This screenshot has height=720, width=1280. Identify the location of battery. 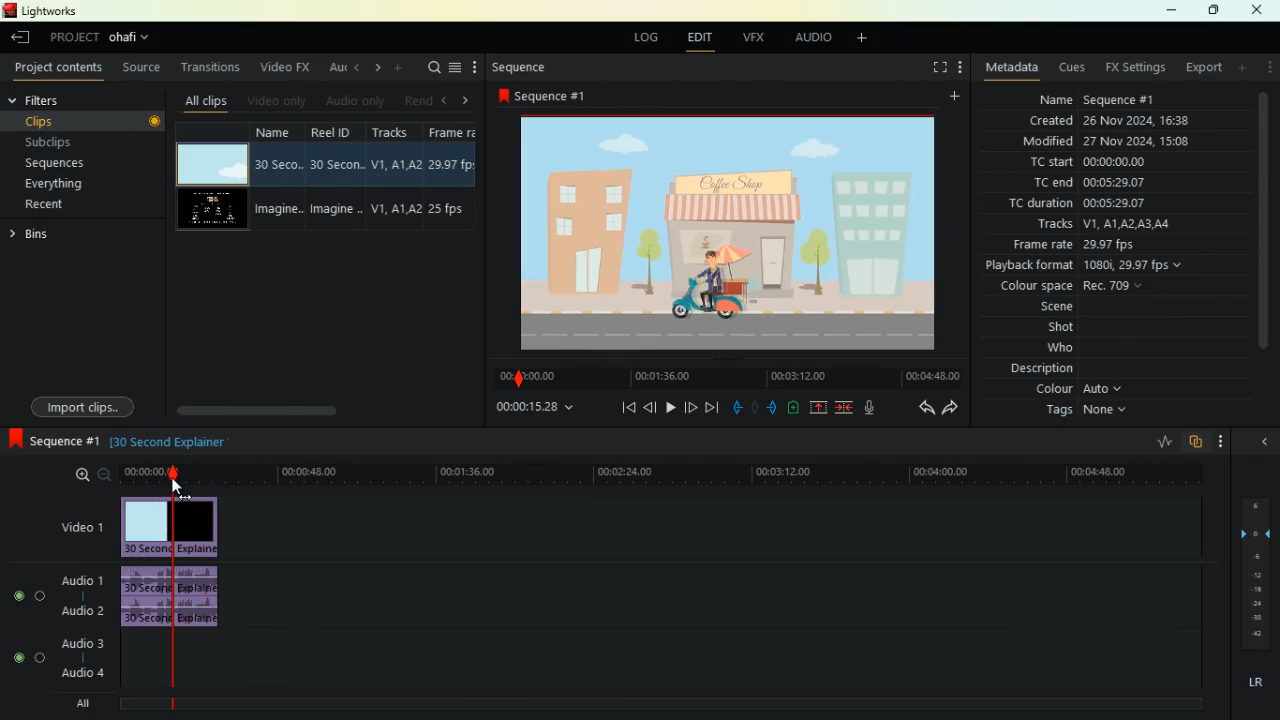
(793, 408).